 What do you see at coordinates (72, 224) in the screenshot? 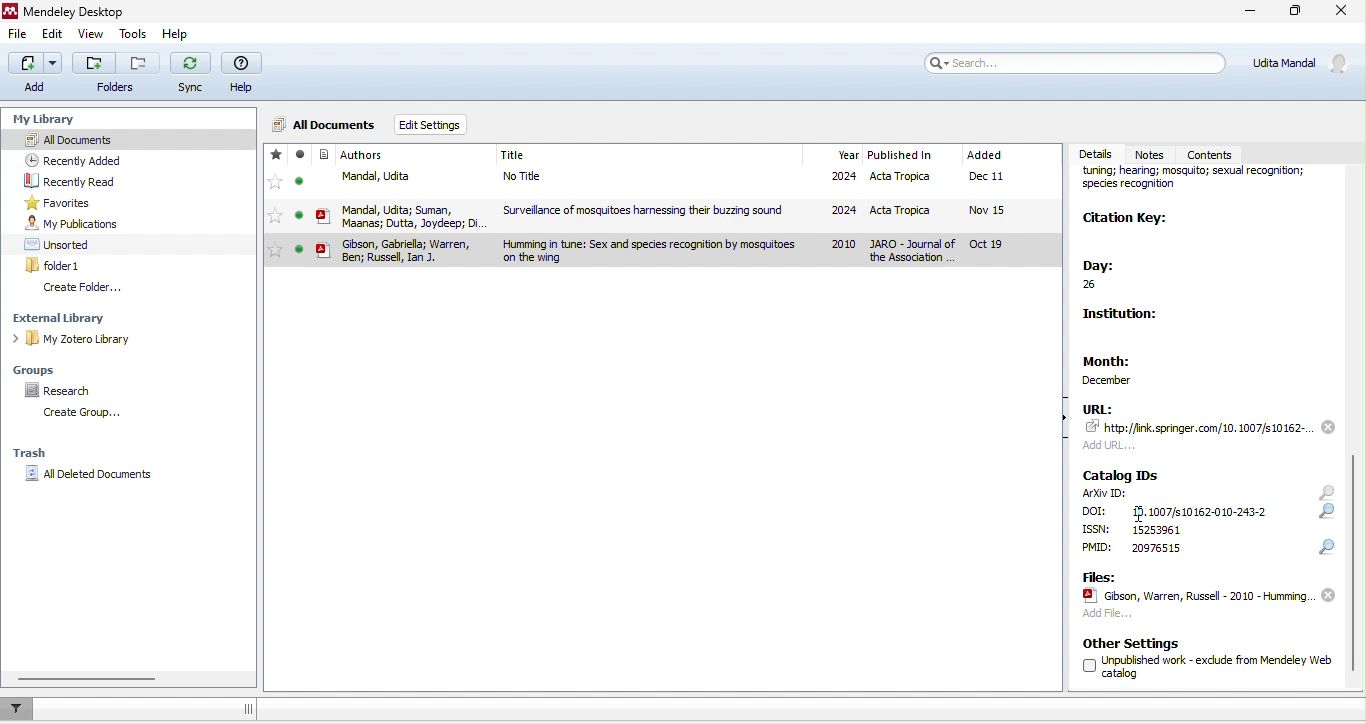
I see `my publication` at bounding box center [72, 224].